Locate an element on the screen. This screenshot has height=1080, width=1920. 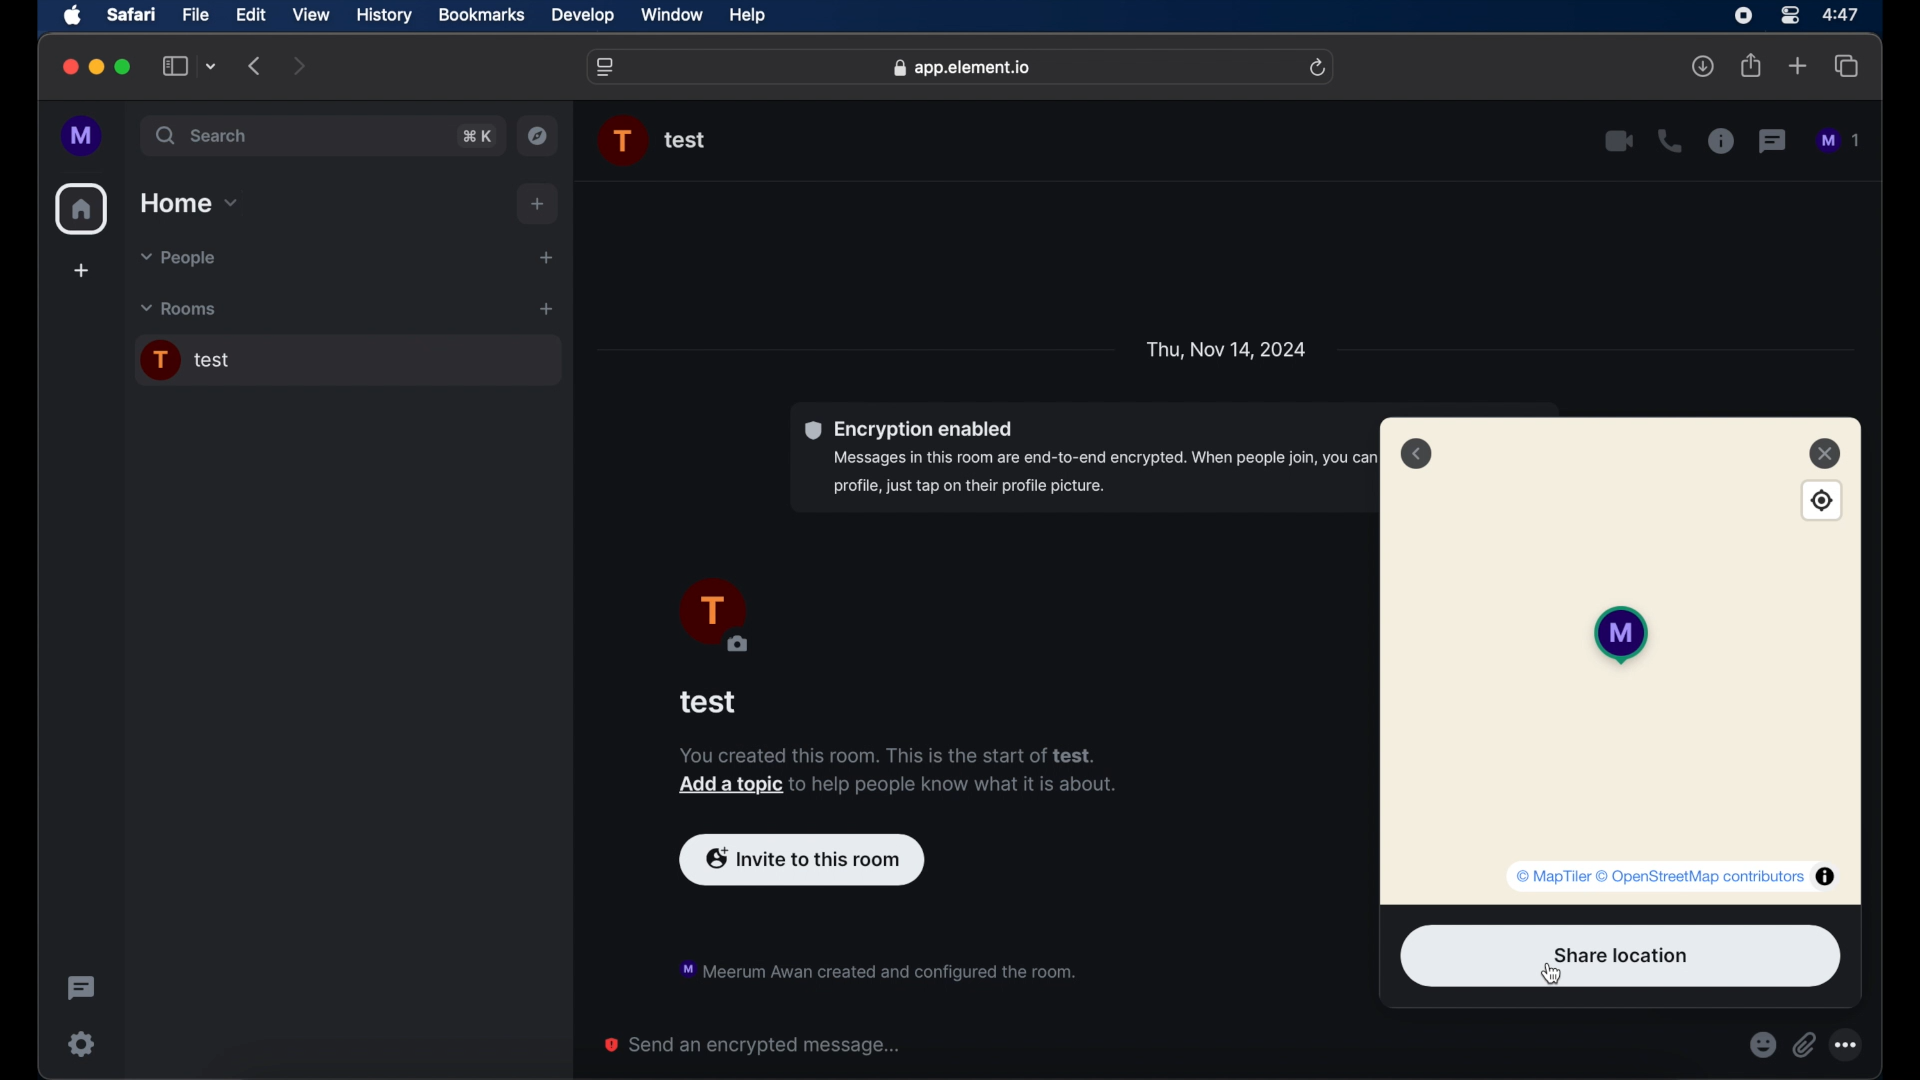
web address is located at coordinates (962, 67).